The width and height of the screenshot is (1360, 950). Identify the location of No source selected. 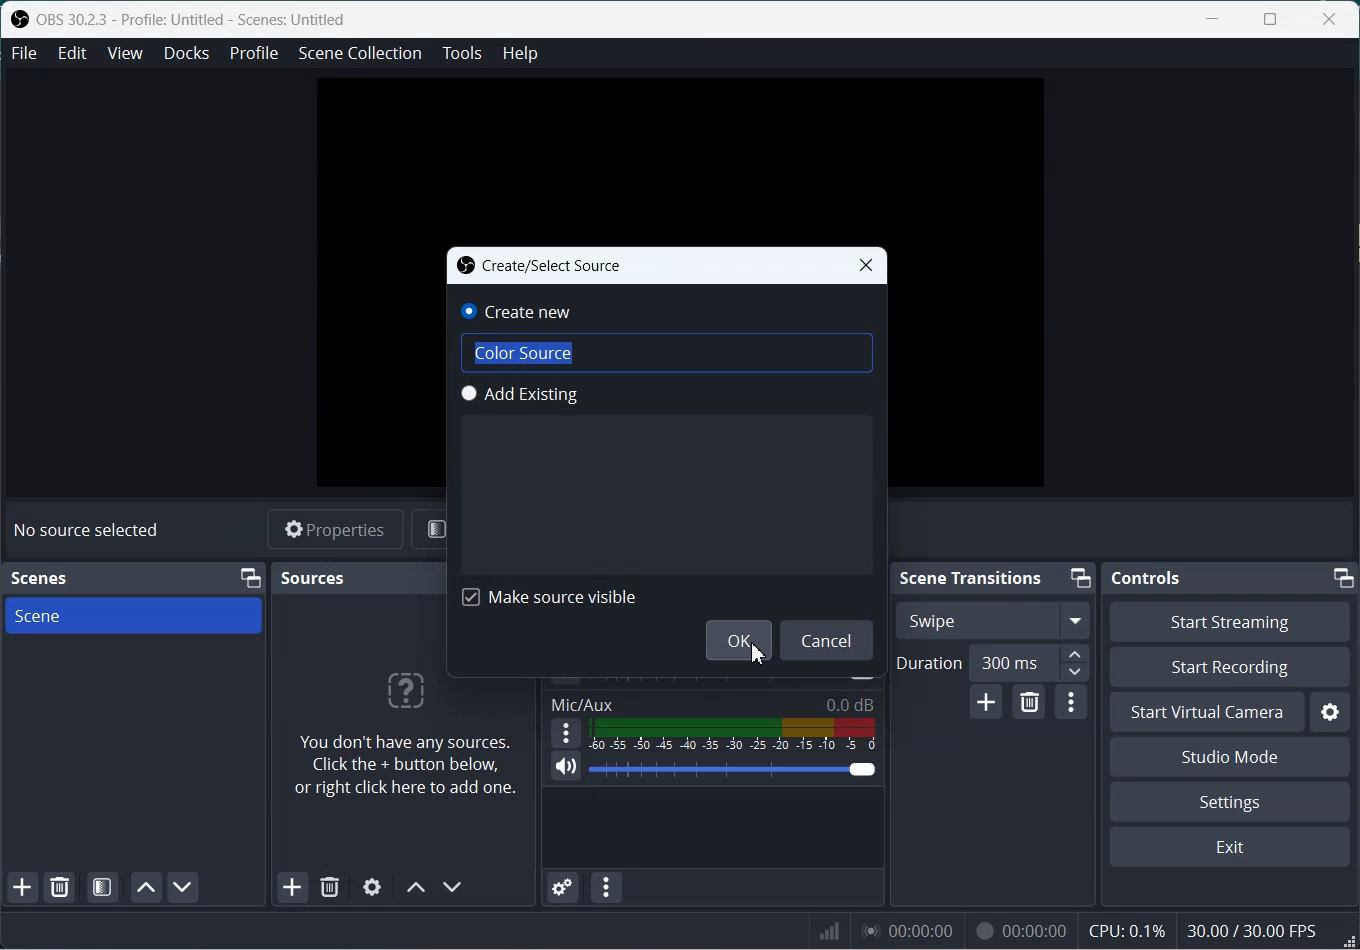
(89, 530).